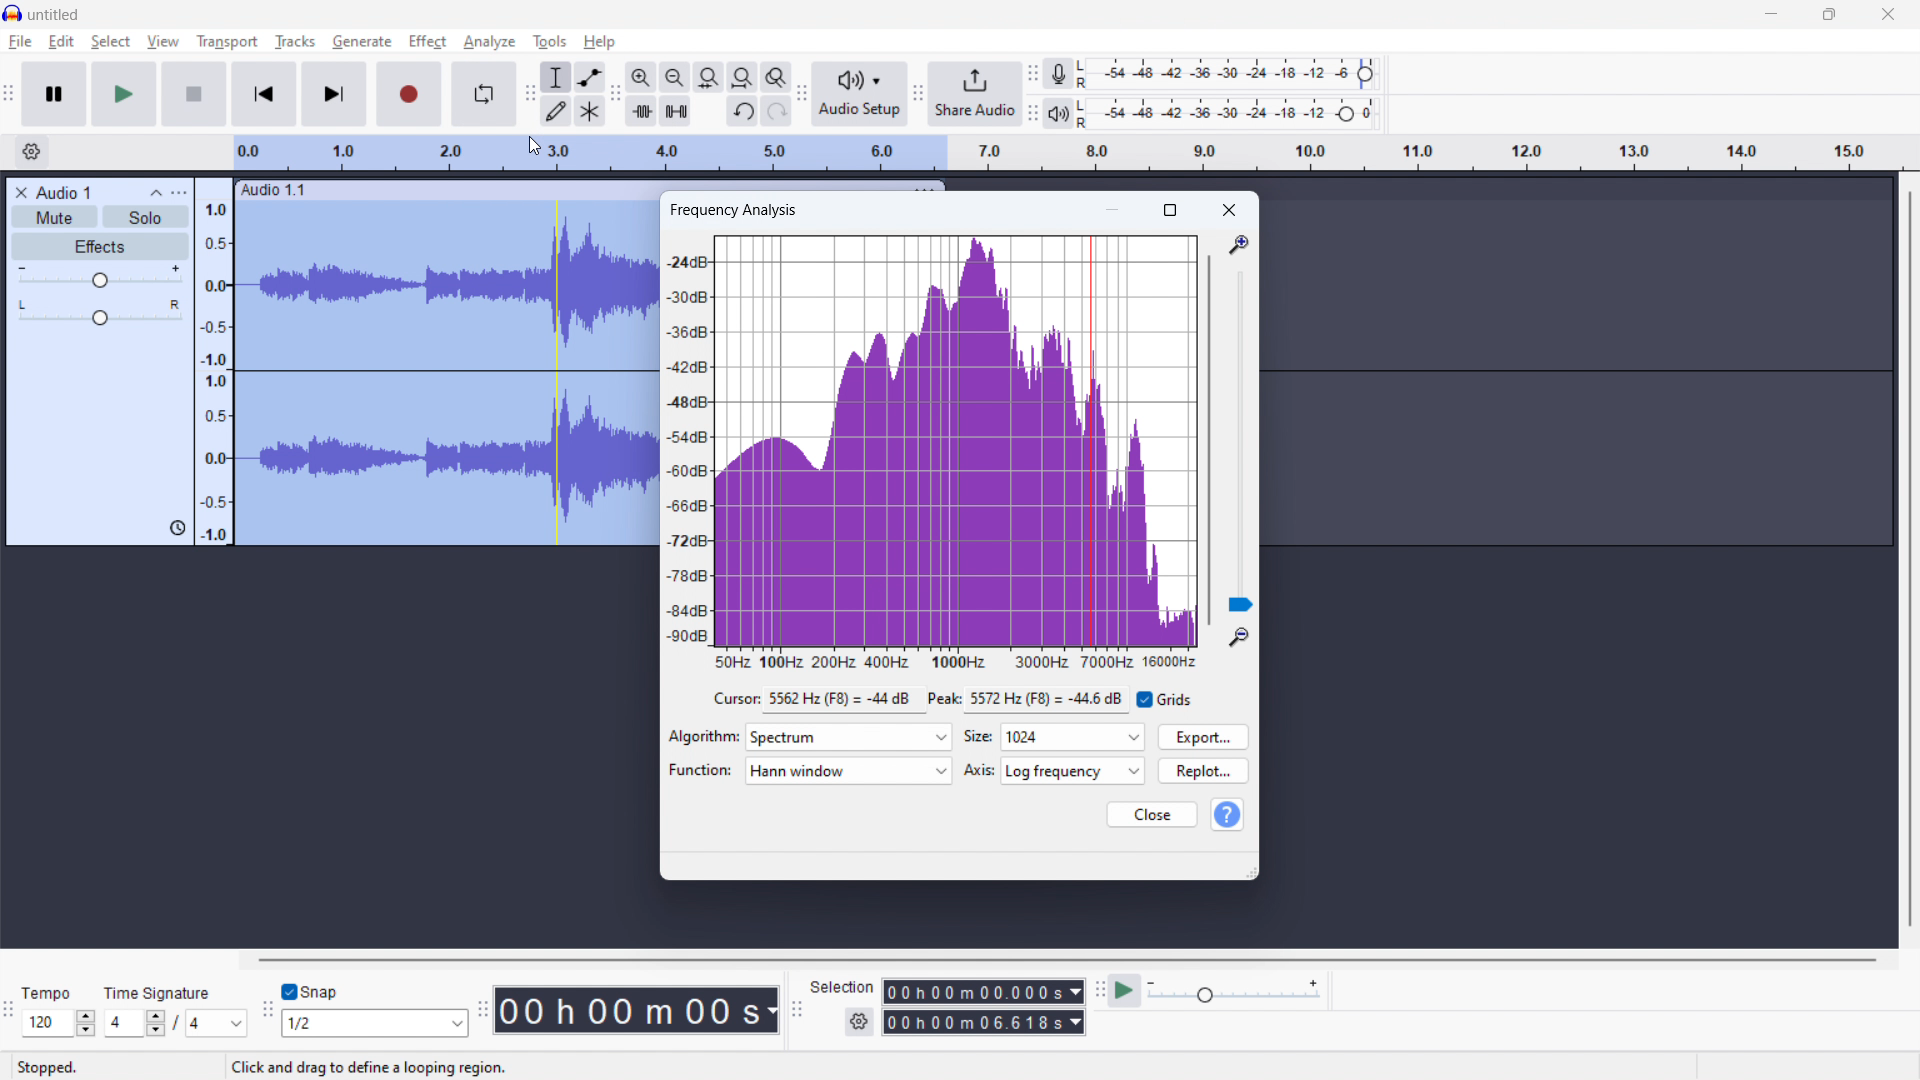 Image resolution: width=1920 pixels, height=1080 pixels. Describe the element at coordinates (176, 1023) in the screenshot. I see `set time signature` at that location.